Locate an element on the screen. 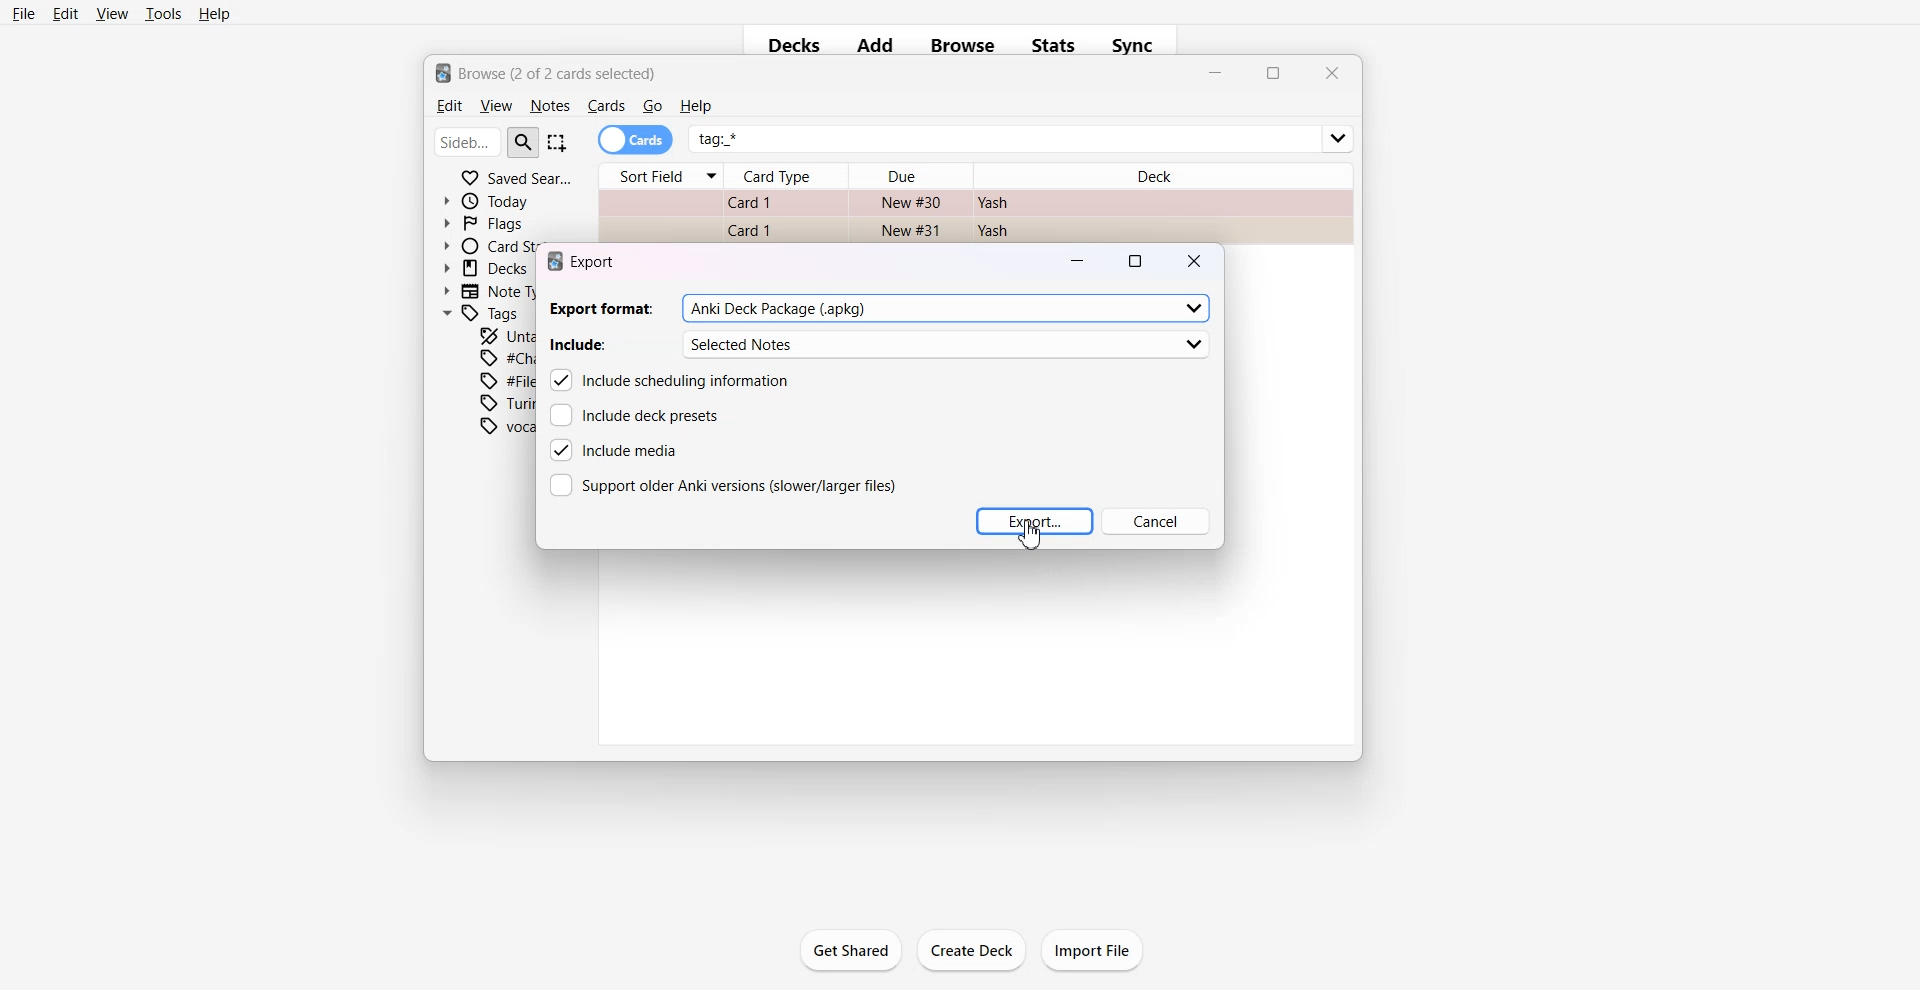 The width and height of the screenshot is (1920, 990). Sync is located at coordinates (1139, 45).